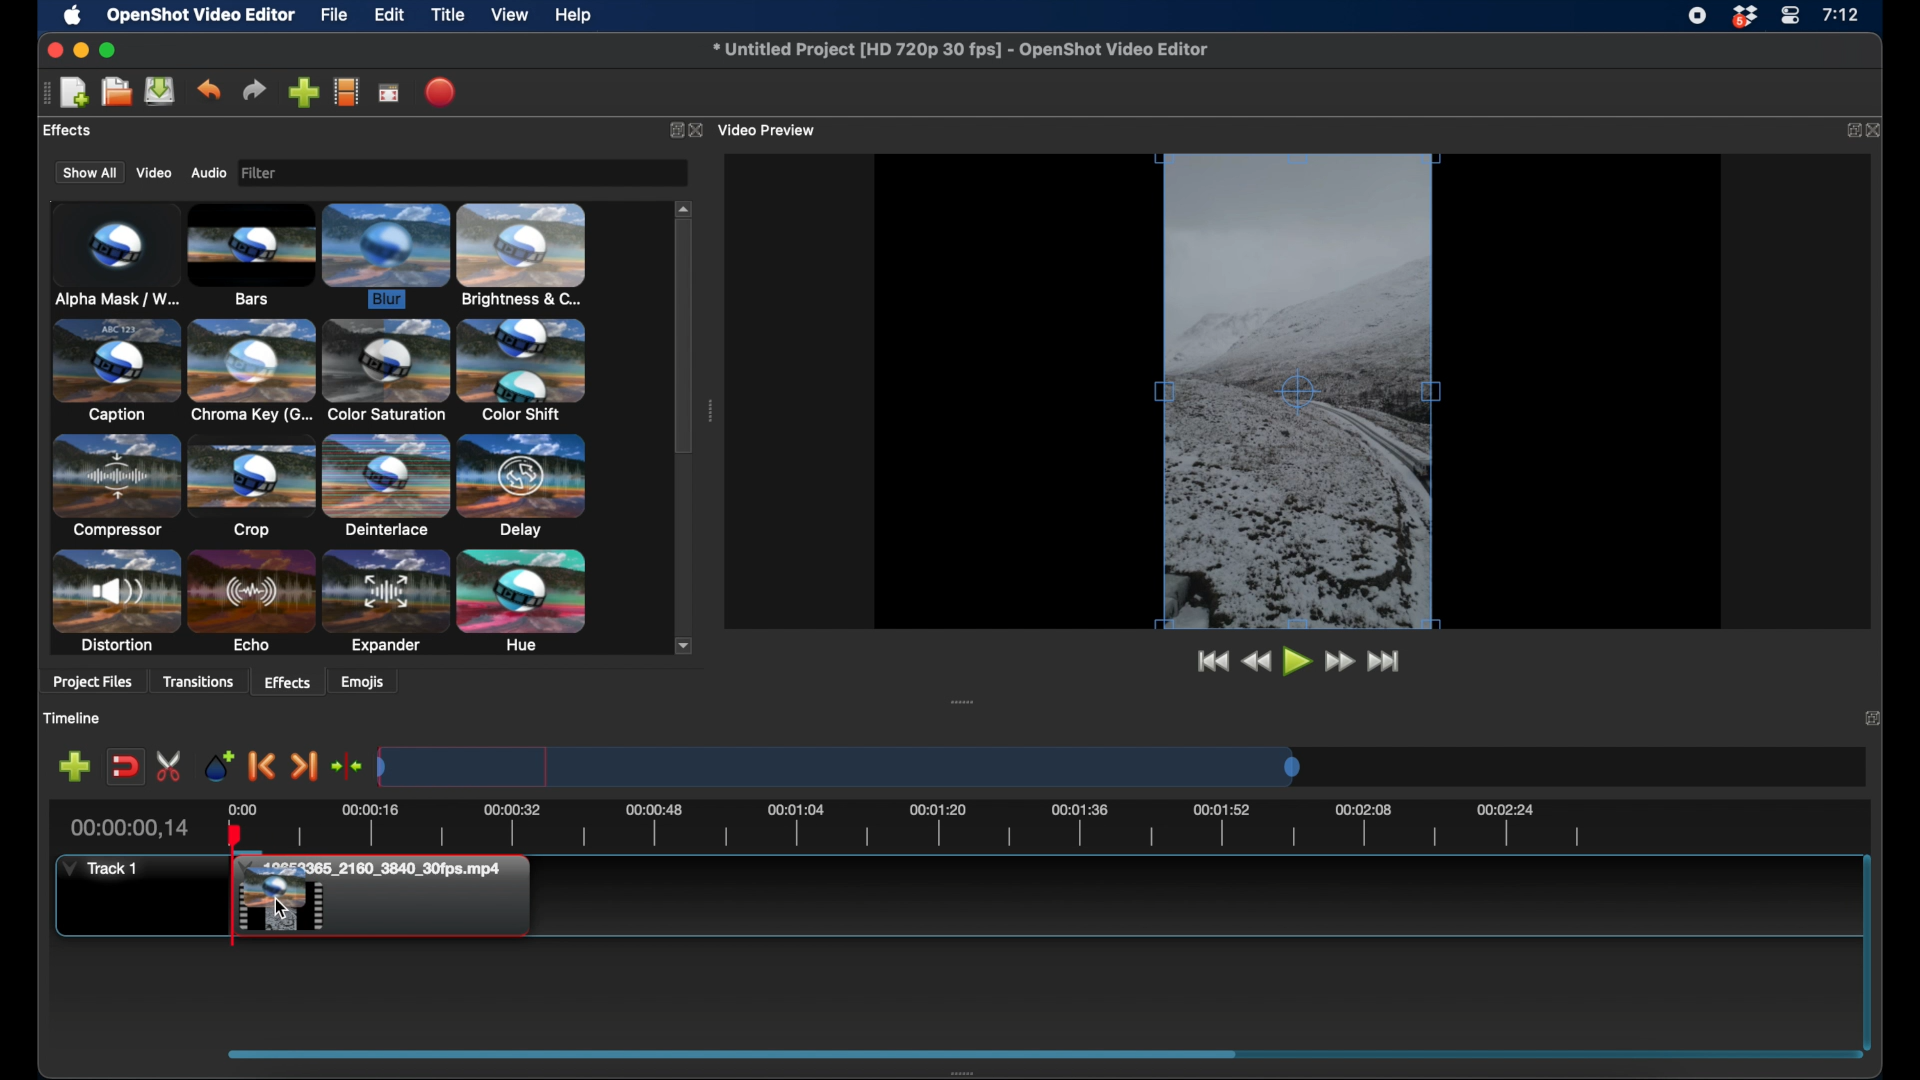 This screenshot has height=1080, width=1920. What do you see at coordinates (1212, 662) in the screenshot?
I see `jump to start` at bounding box center [1212, 662].